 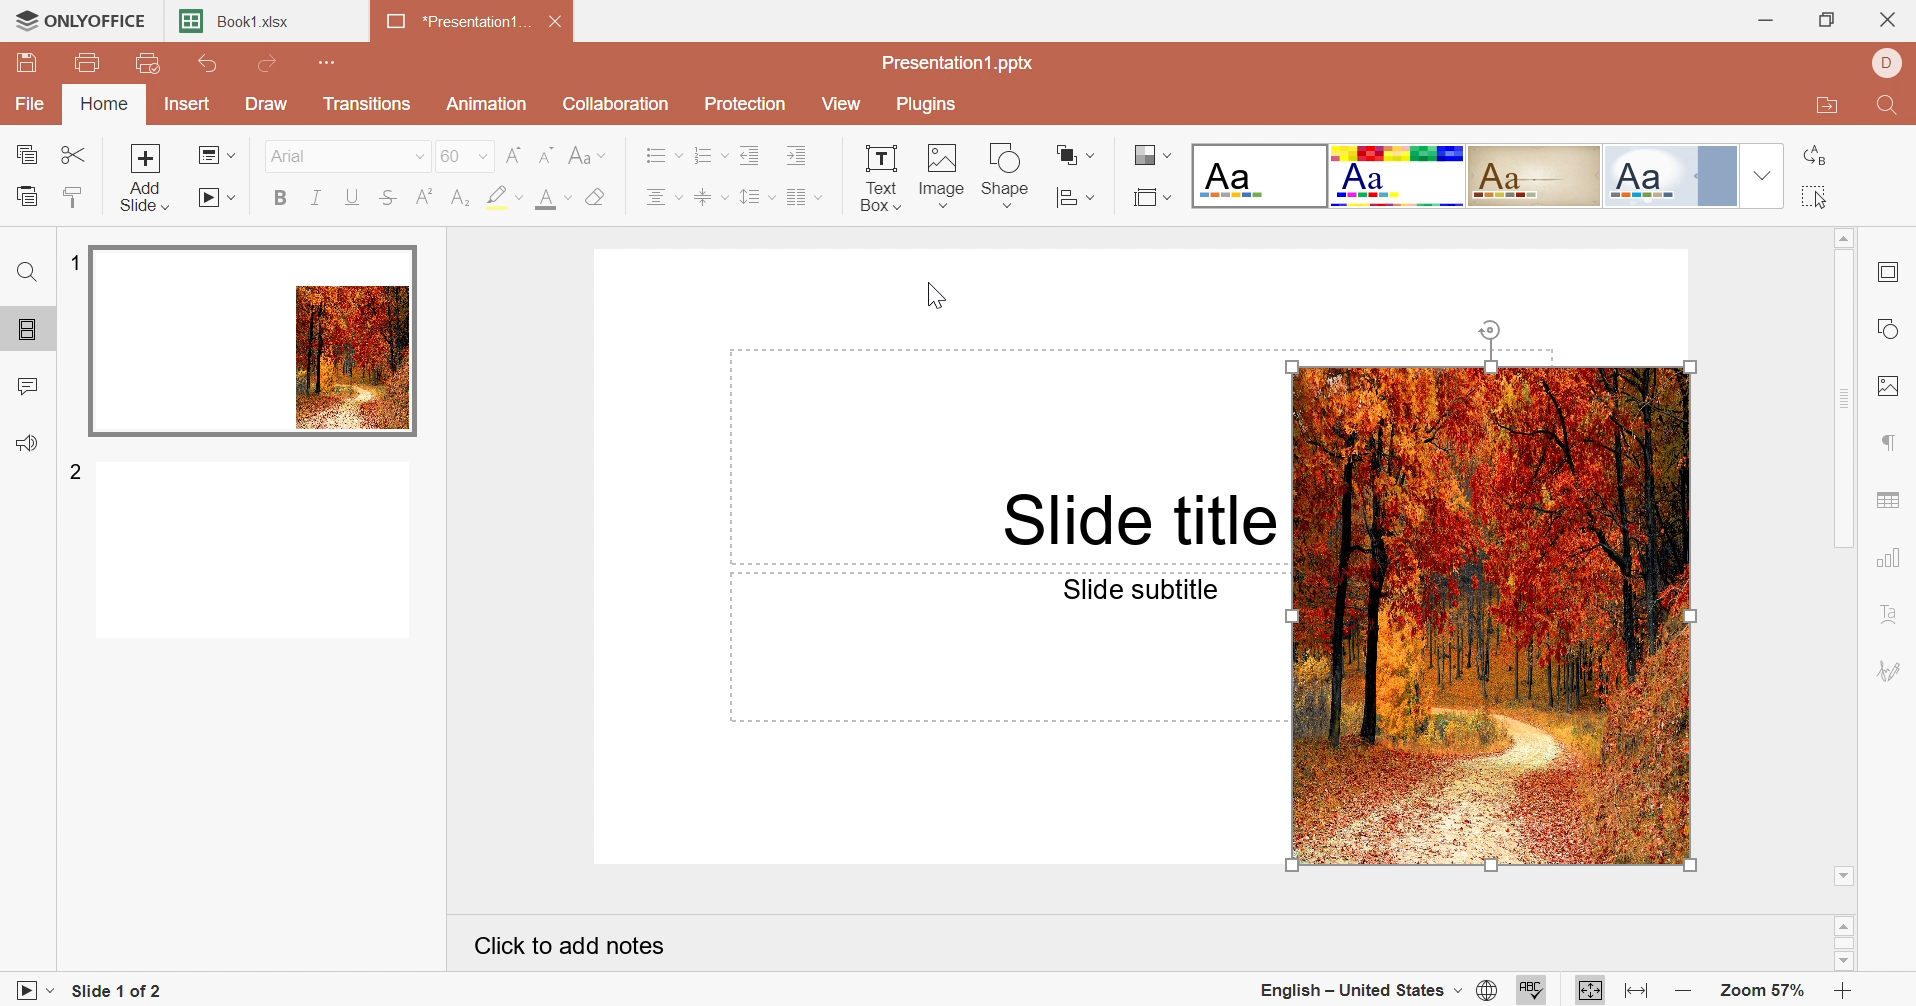 What do you see at coordinates (75, 262) in the screenshot?
I see `1` at bounding box center [75, 262].